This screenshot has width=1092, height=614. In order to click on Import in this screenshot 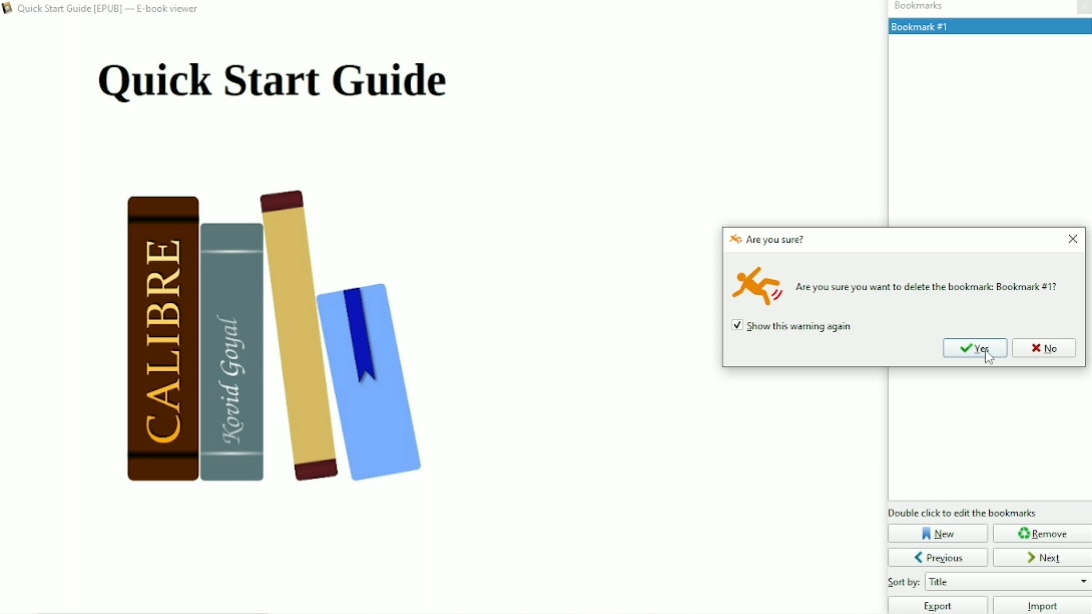, I will do `click(1043, 605)`.